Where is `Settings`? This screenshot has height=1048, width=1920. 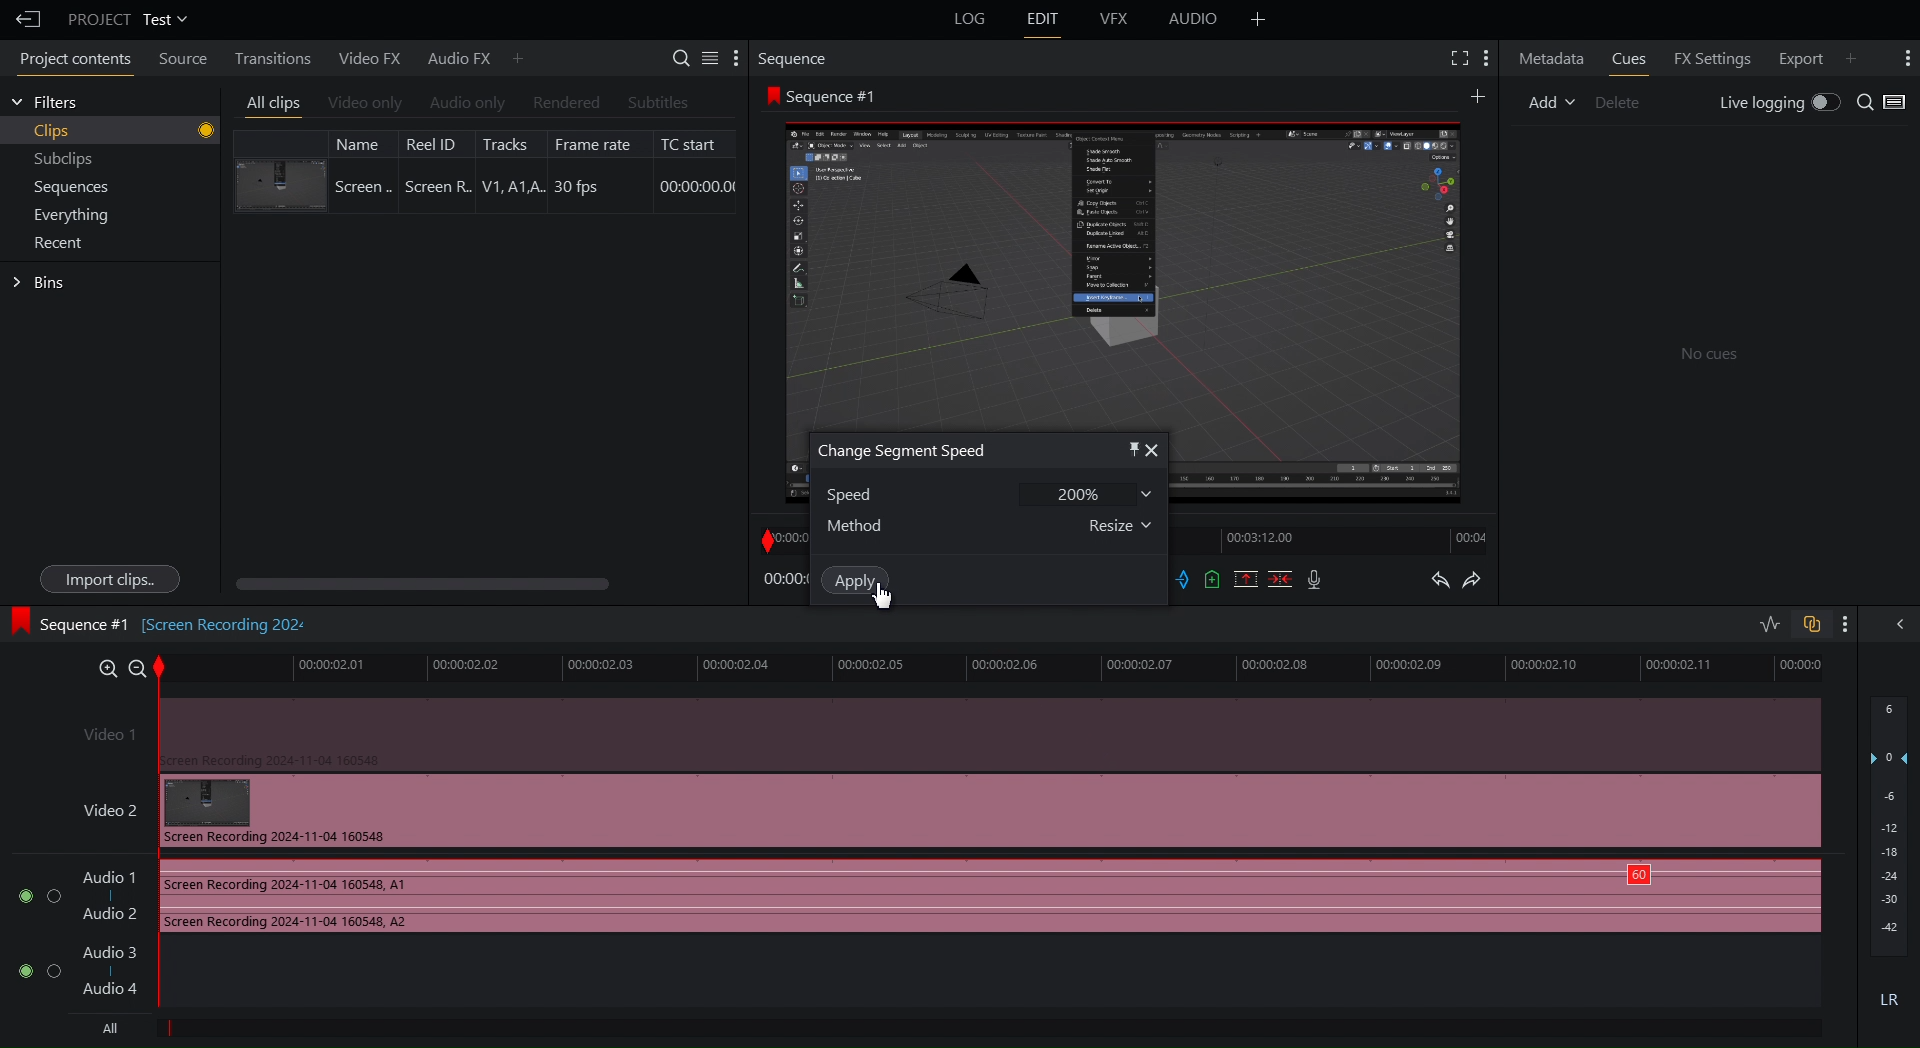
Settings is located at coordinates (707, 57).